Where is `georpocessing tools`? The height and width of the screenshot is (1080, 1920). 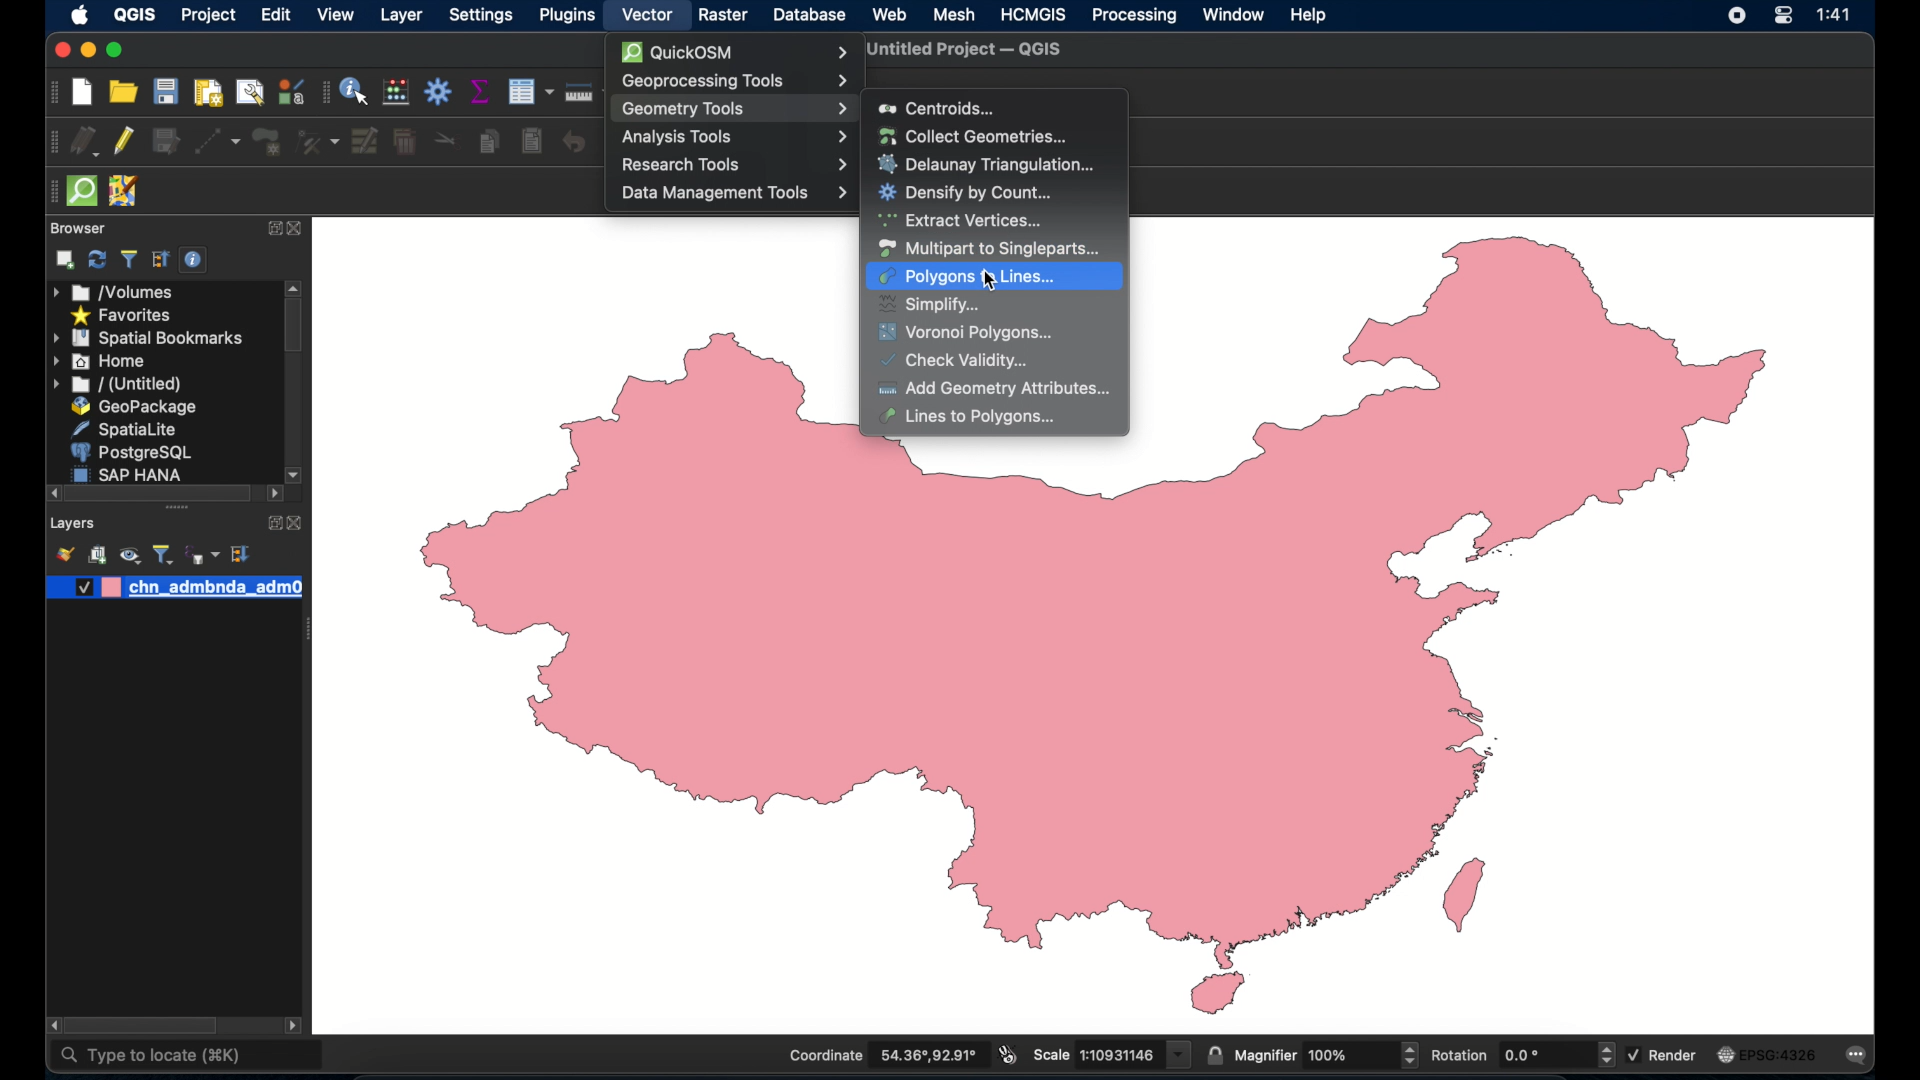 georpocessing tools is located at coordinates (734, 81).